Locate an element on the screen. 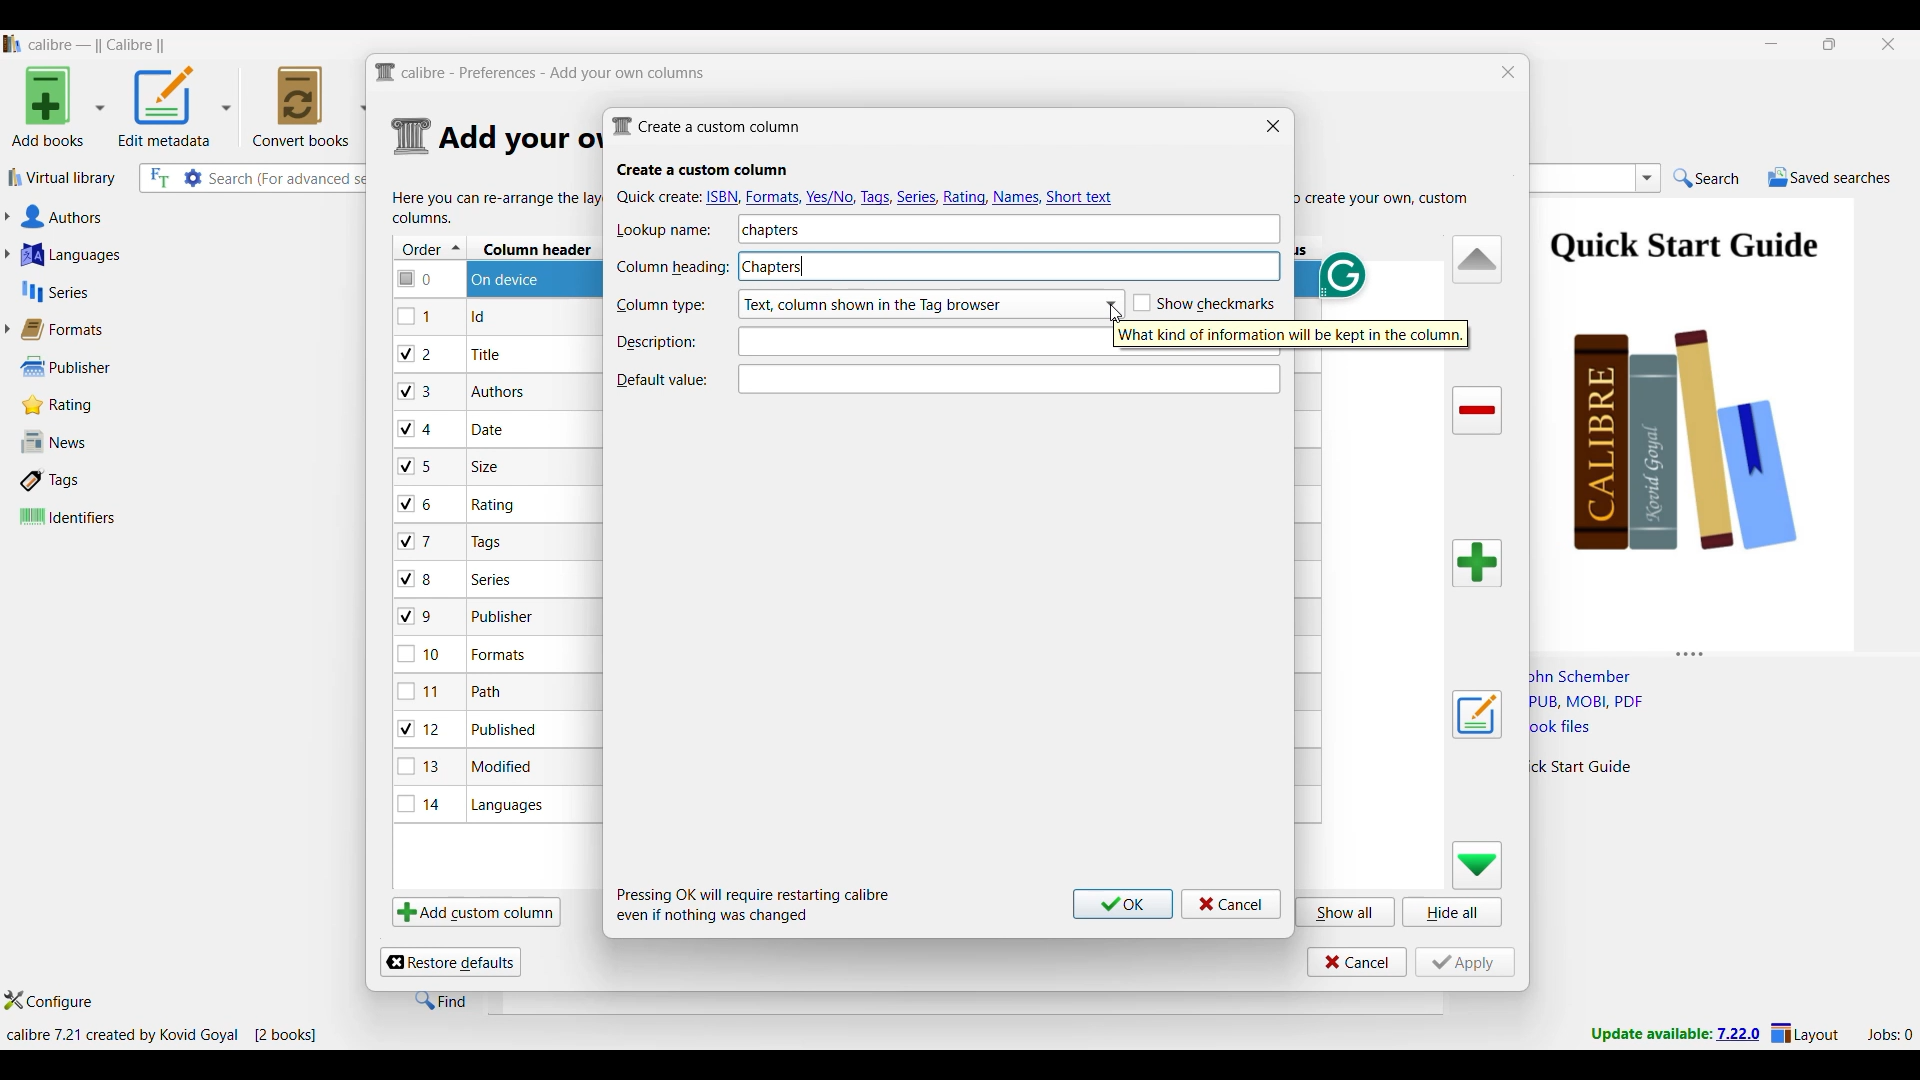 The height and width of the screenshot is (1080, 1920). Close window is located at coordinates (1509, 72).